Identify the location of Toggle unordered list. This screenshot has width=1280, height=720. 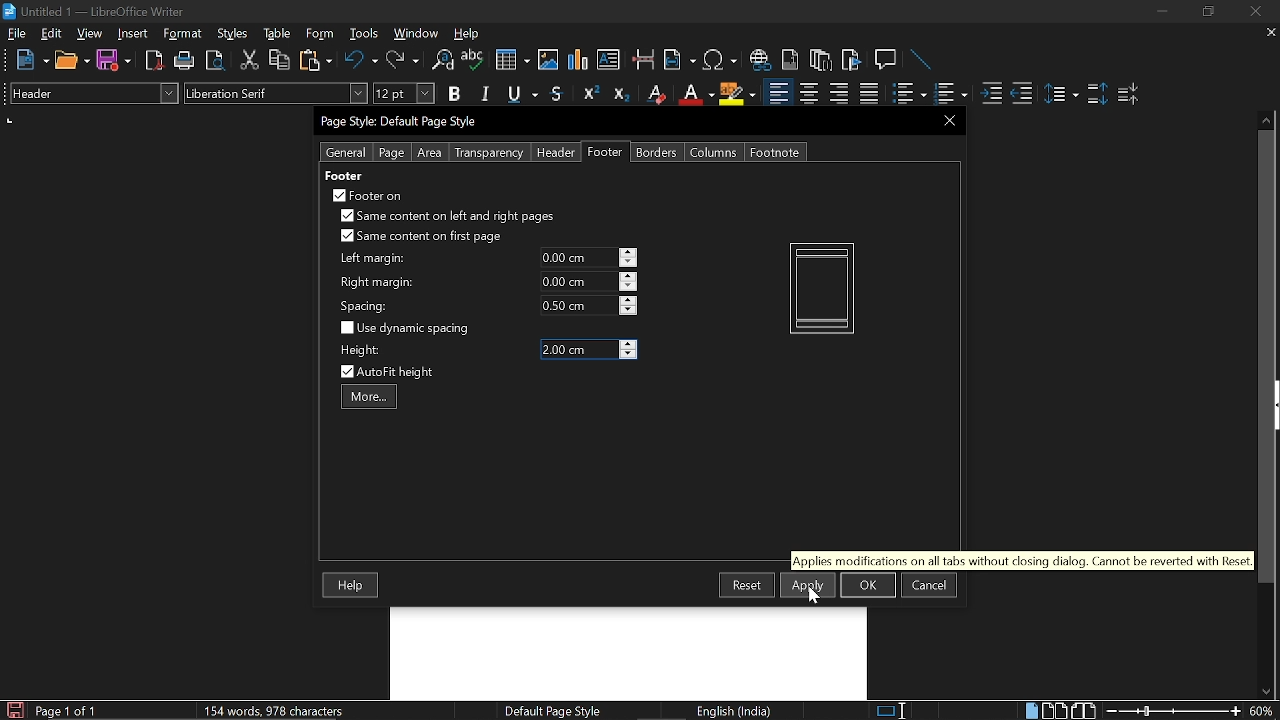
(949, 94).